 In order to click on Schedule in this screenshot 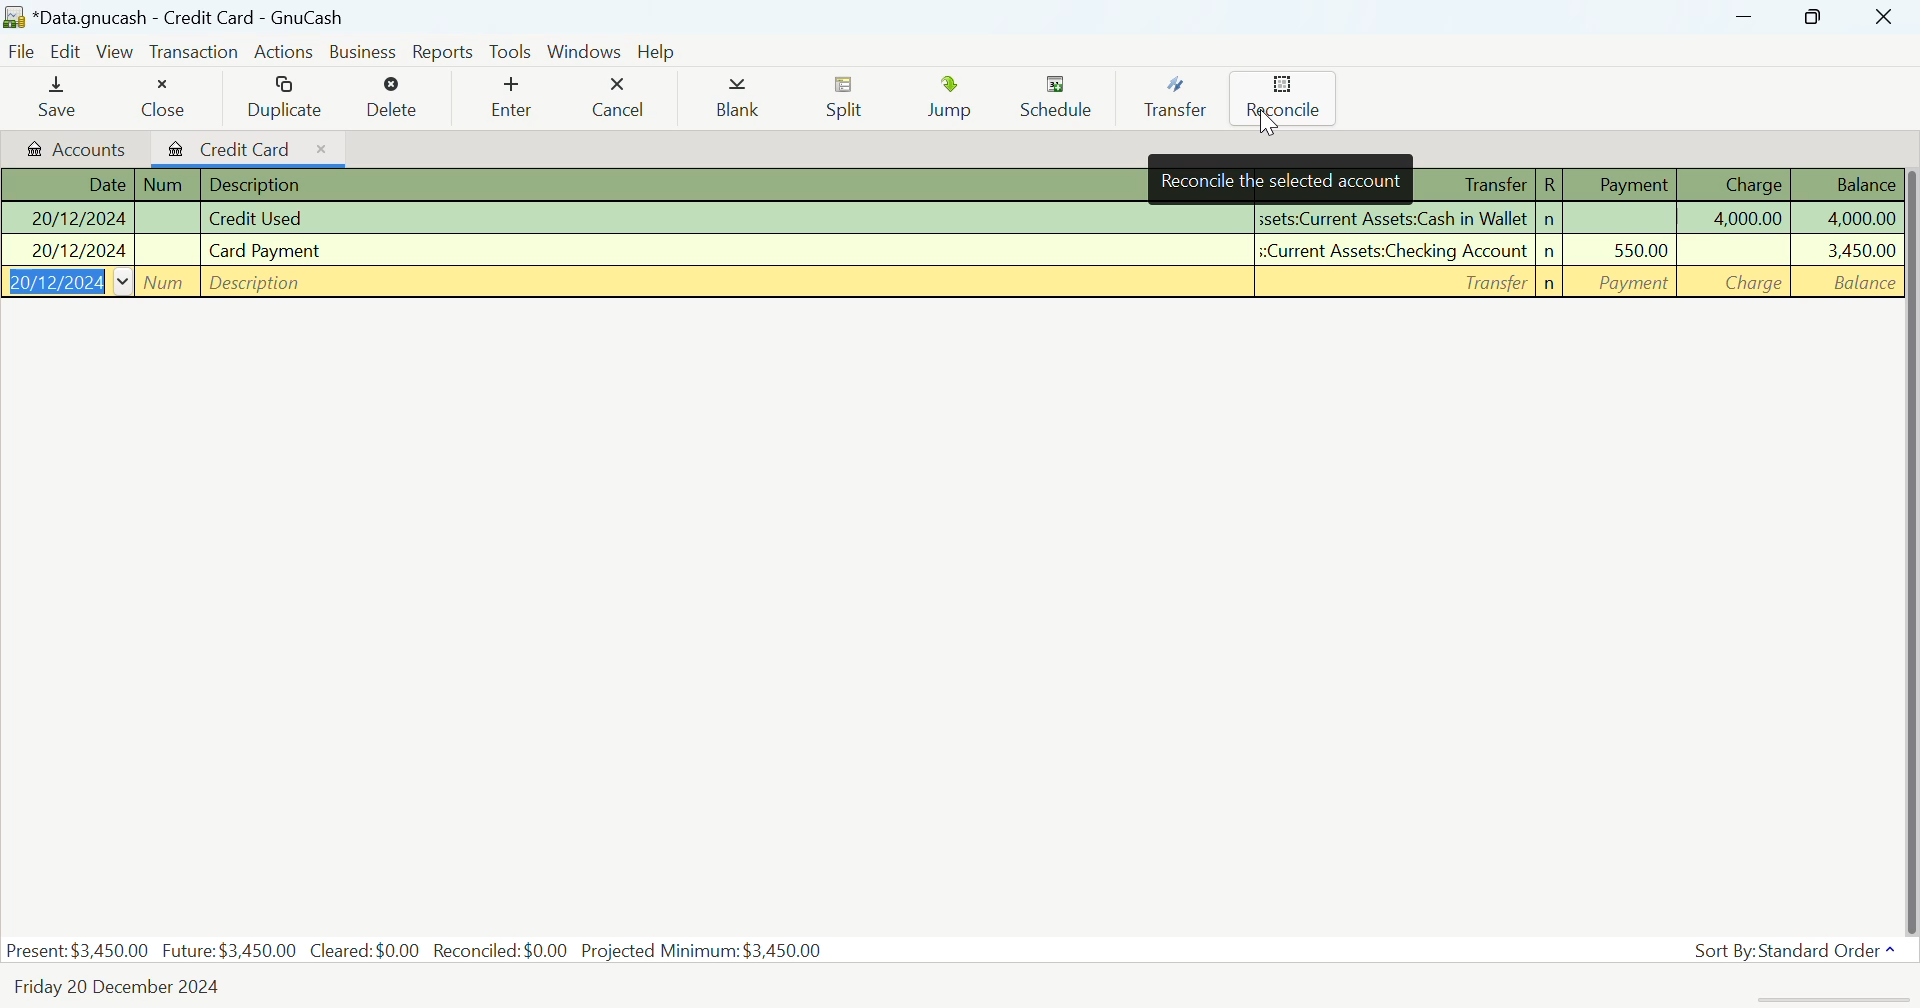, I will do `click(1057, 103)`.